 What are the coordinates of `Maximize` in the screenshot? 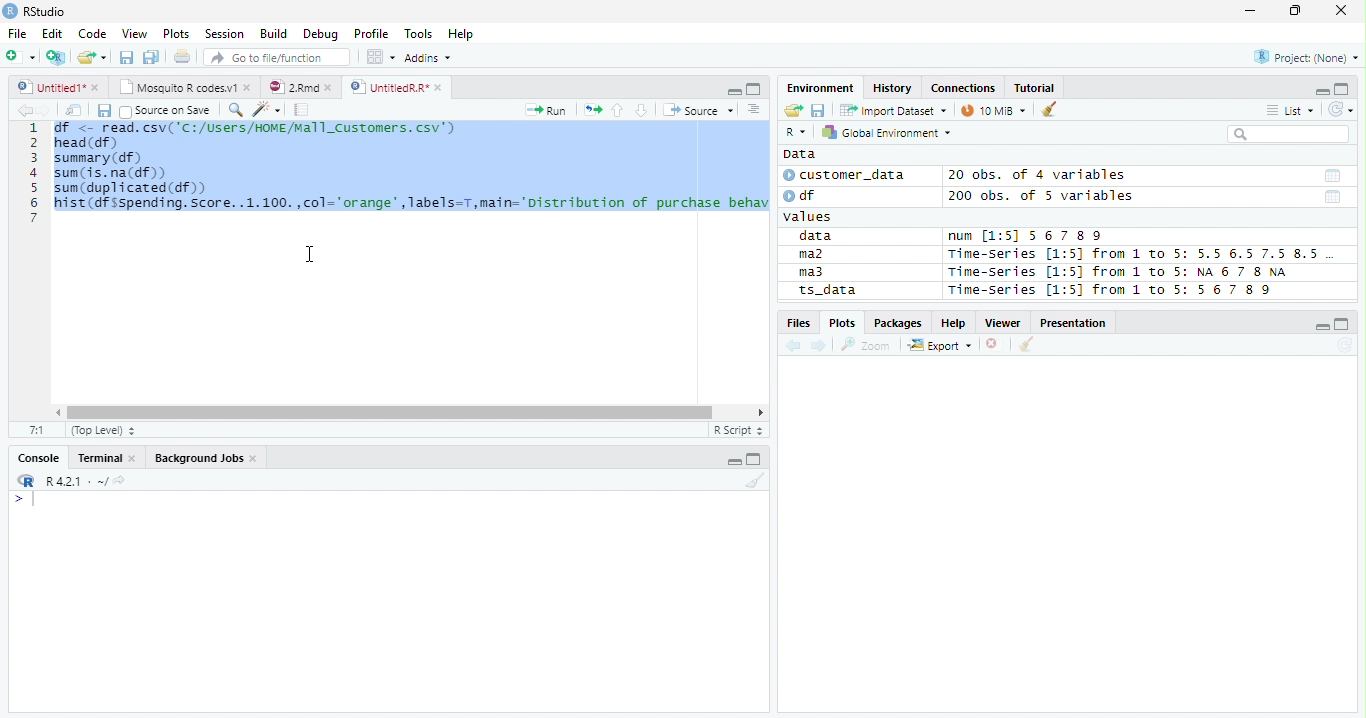 It's located at (753, 88).